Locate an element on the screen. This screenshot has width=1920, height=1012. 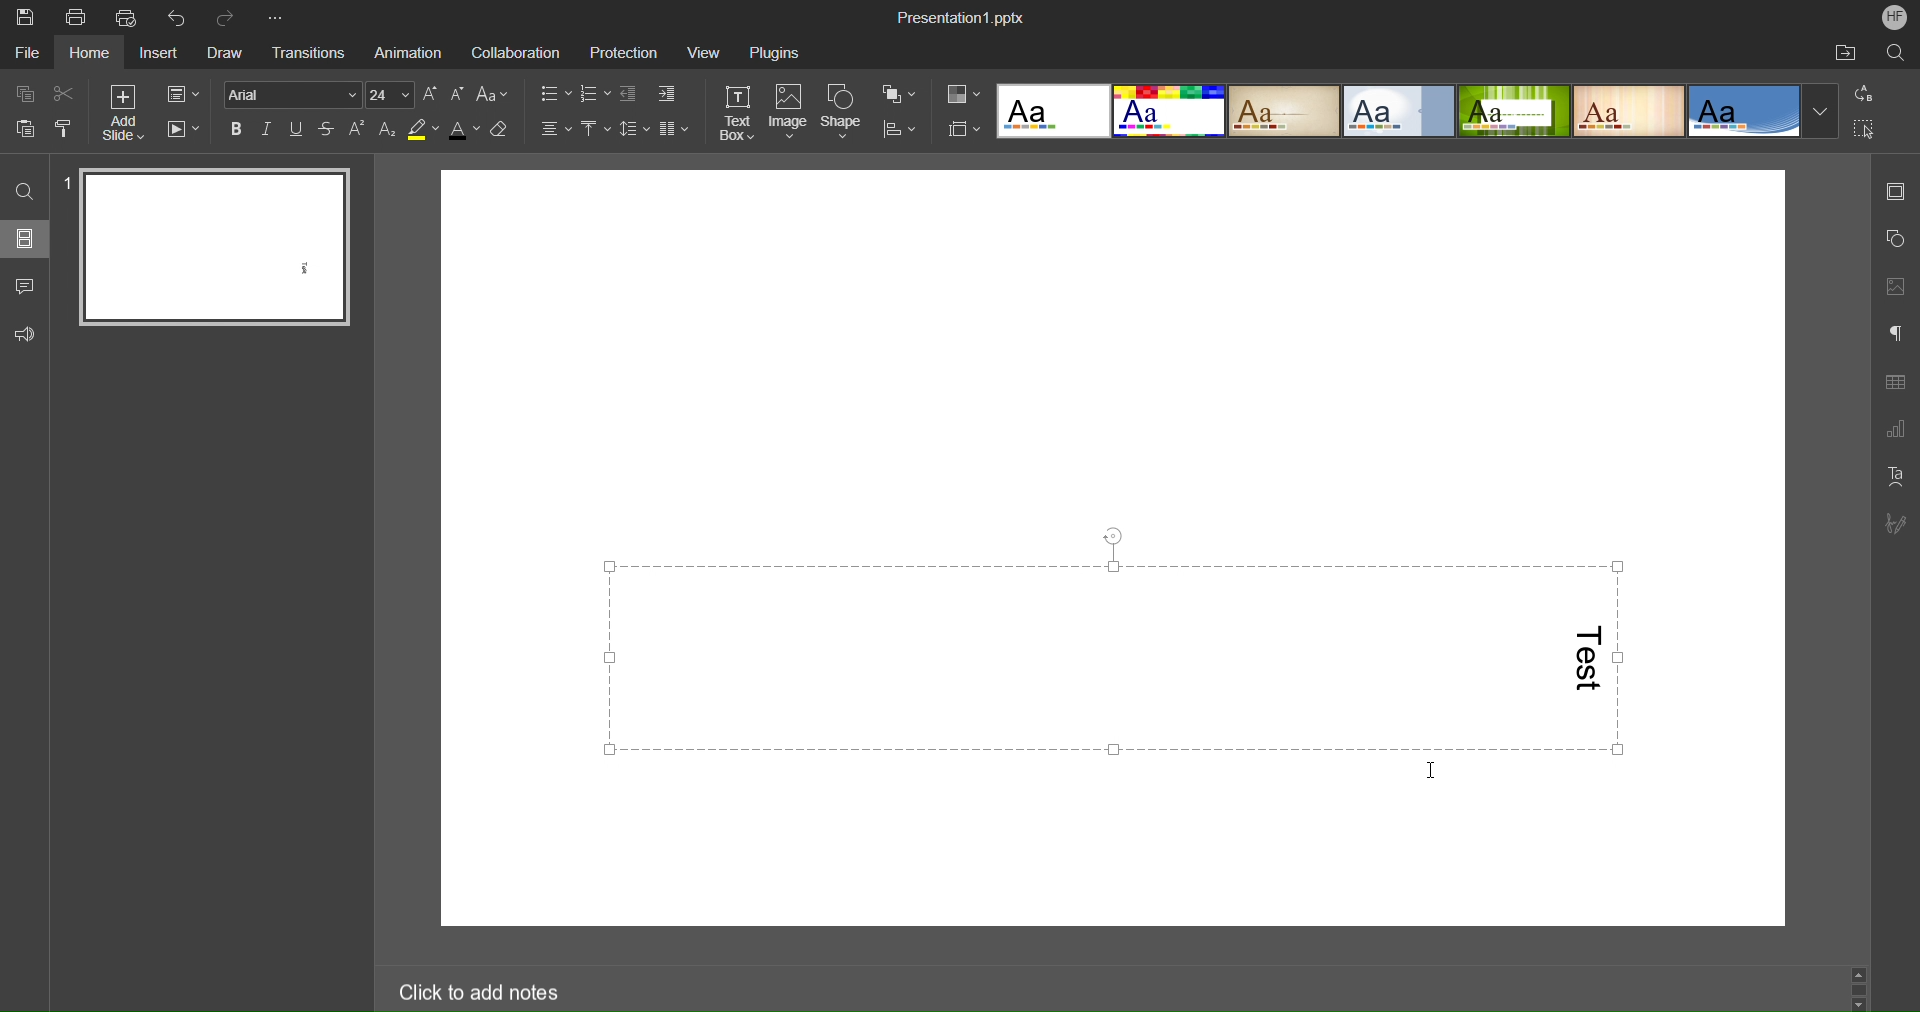
Slide Settings is located at coordinates (1896, 194).